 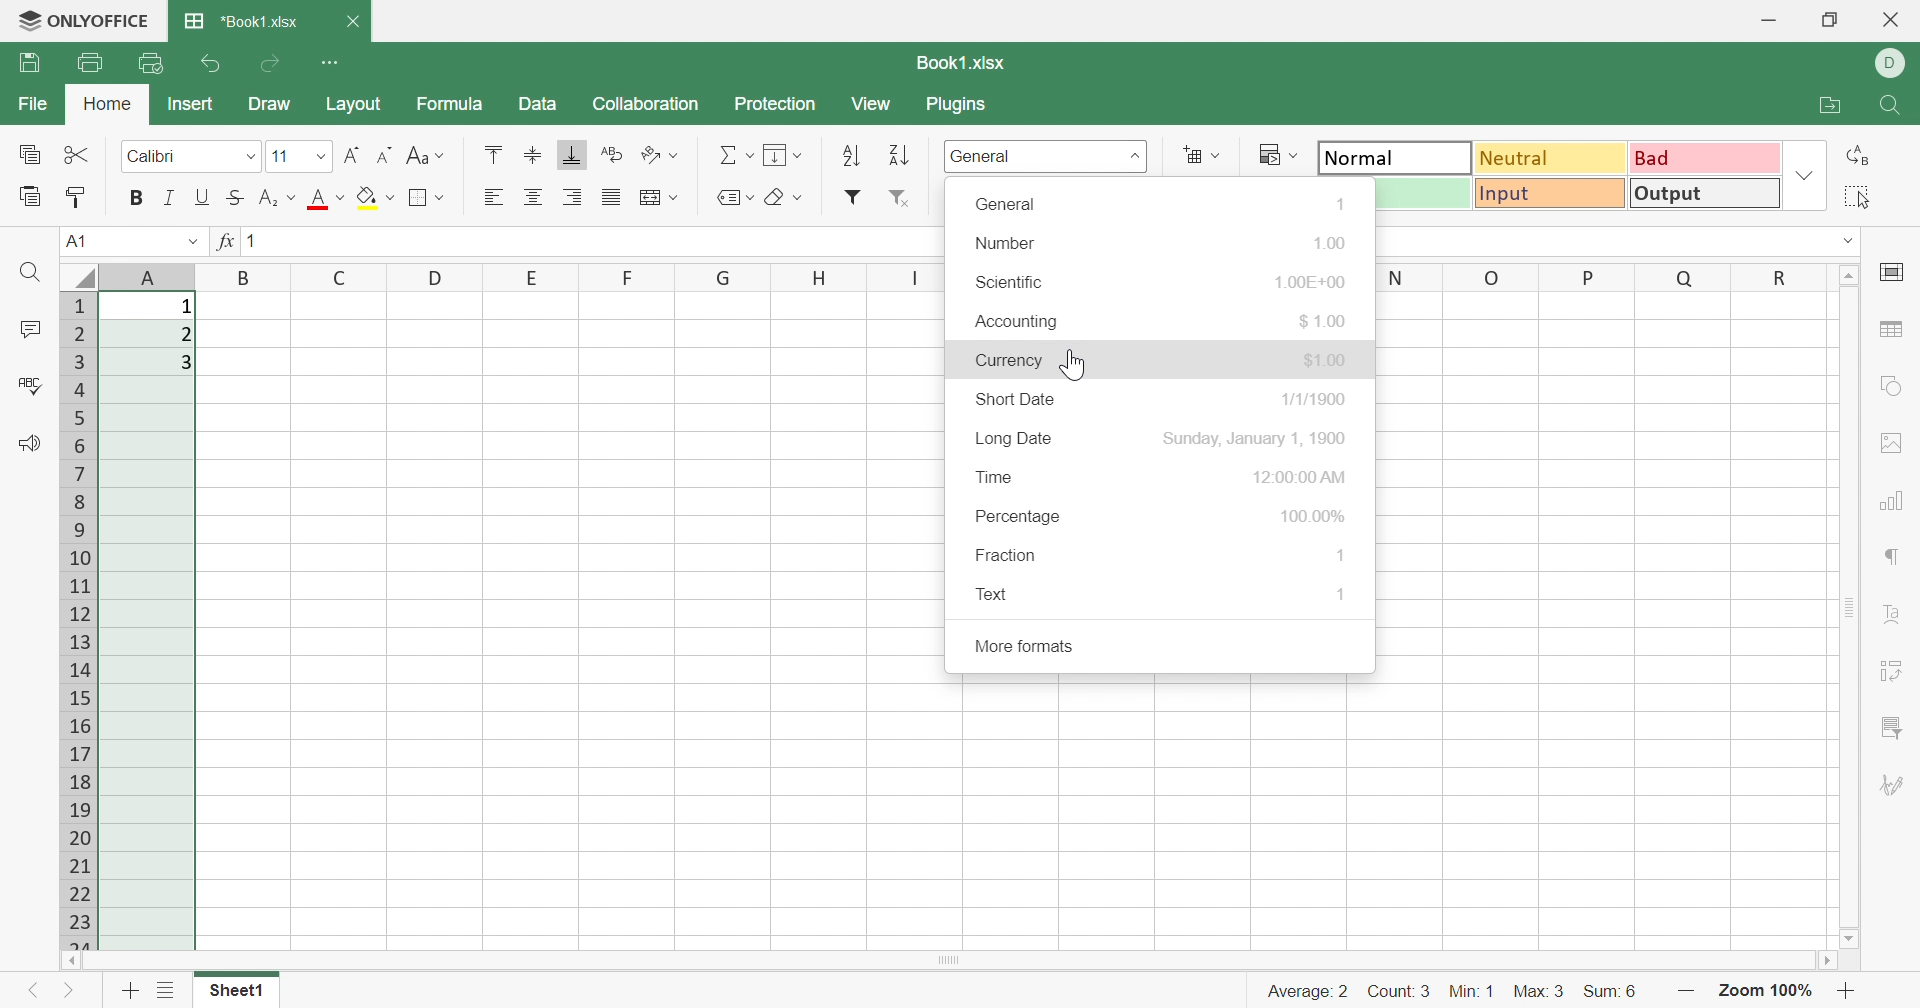 What do you see at coordinates (191, 242) in the screenshot?
I see `Drop down` at bounding box center [191, 242].